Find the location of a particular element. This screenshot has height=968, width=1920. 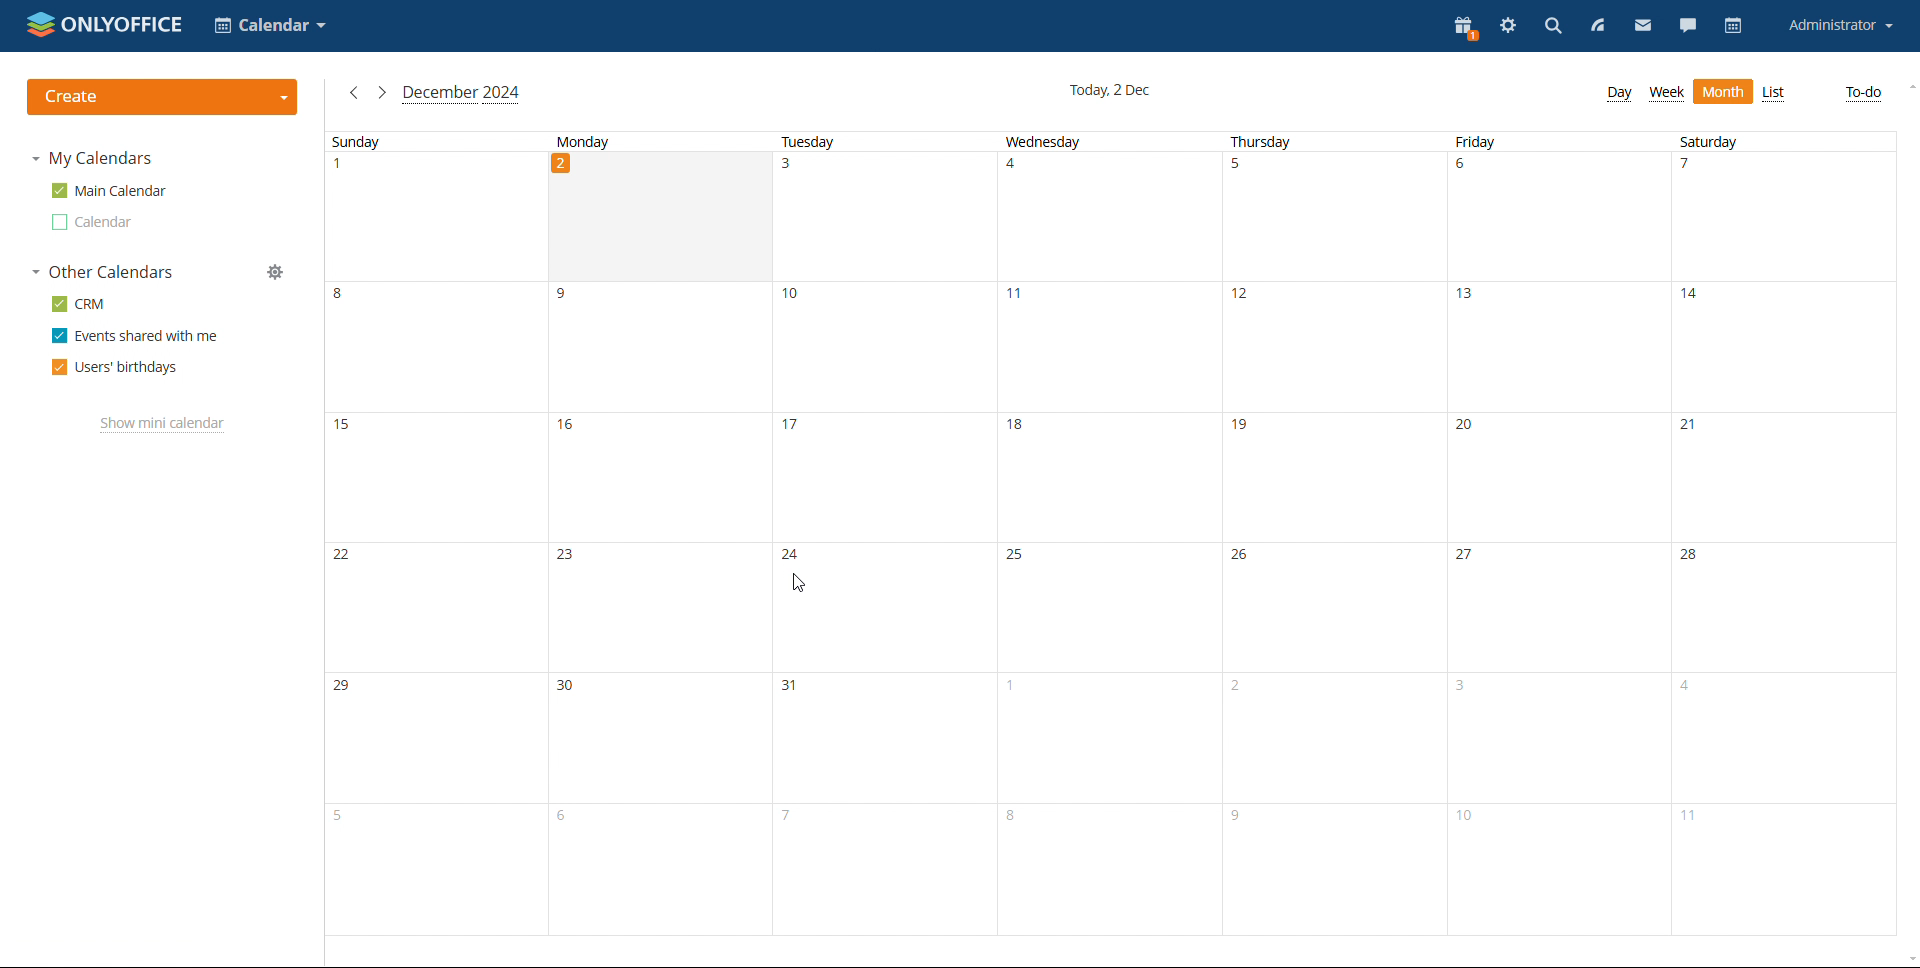

Today, 2 Dec is located at coordinates (1115, 89).